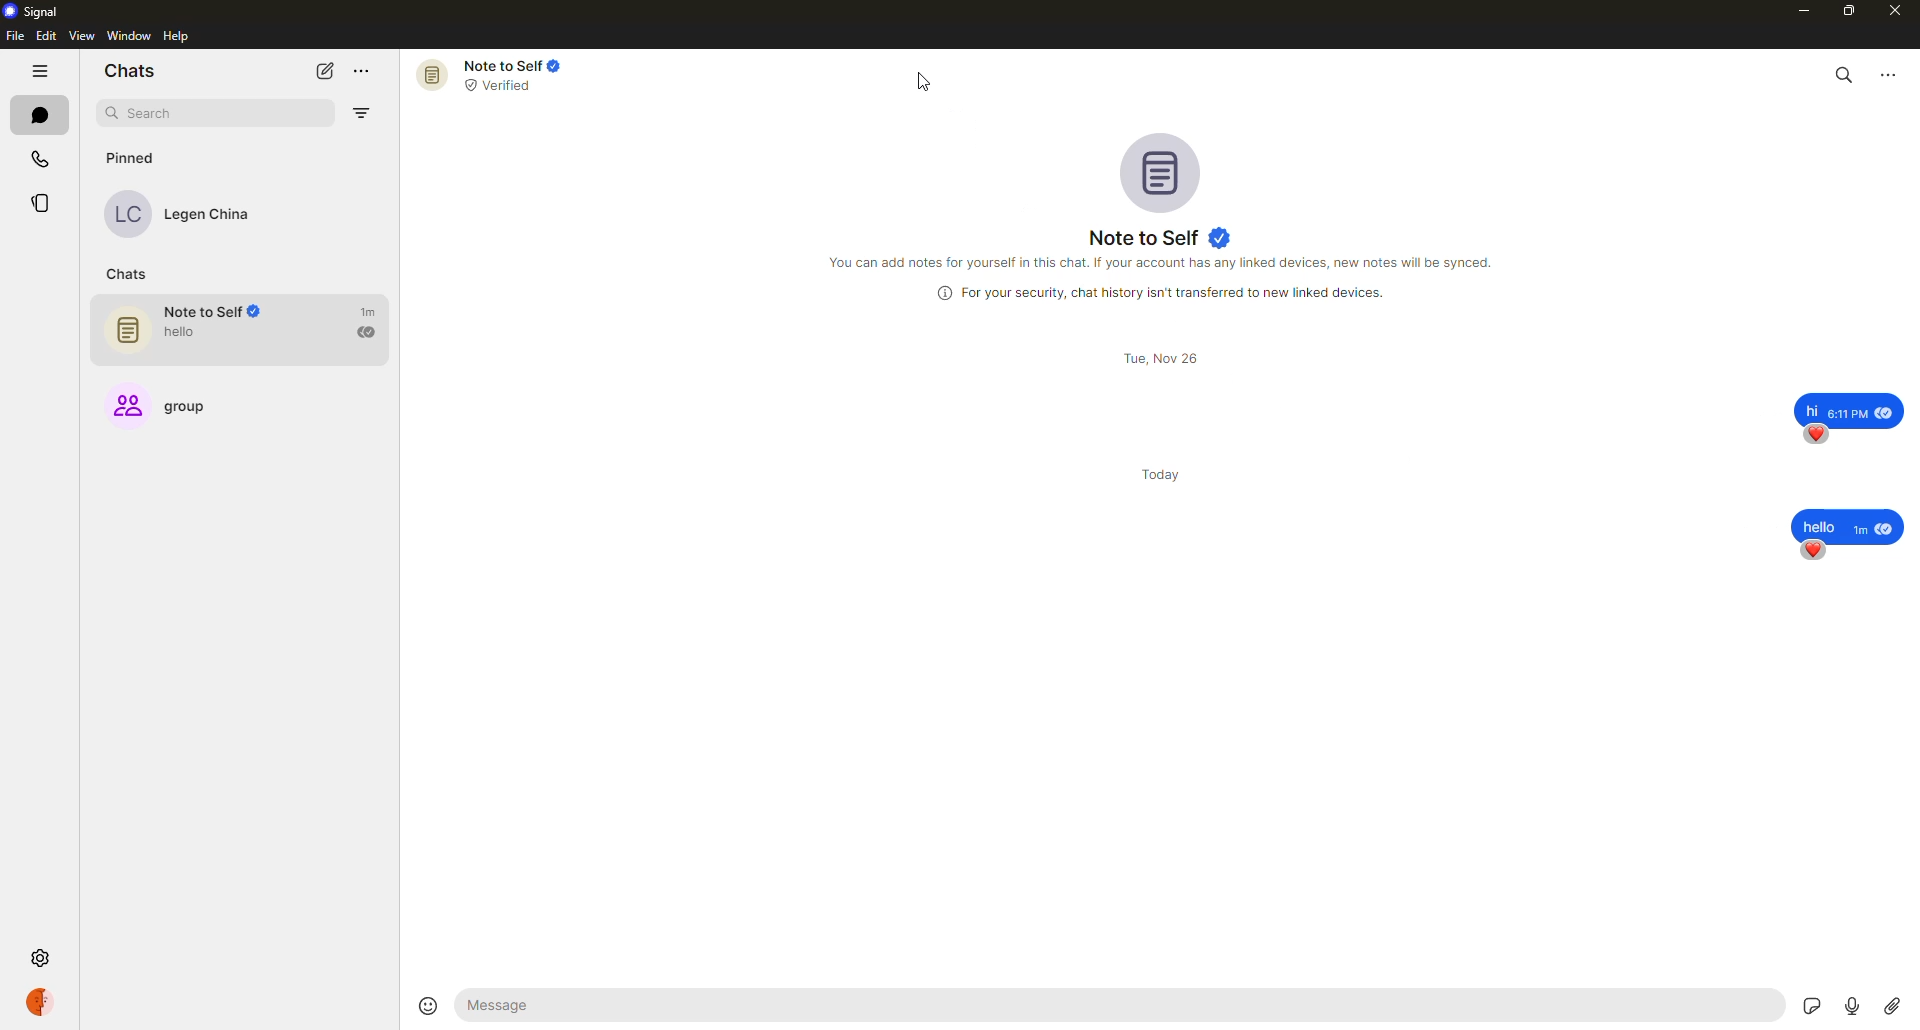 This screenshot has width=1920, height=1030. Describe the element at coordinates (44, 204) in the screenshot. I see `stories` at that location.